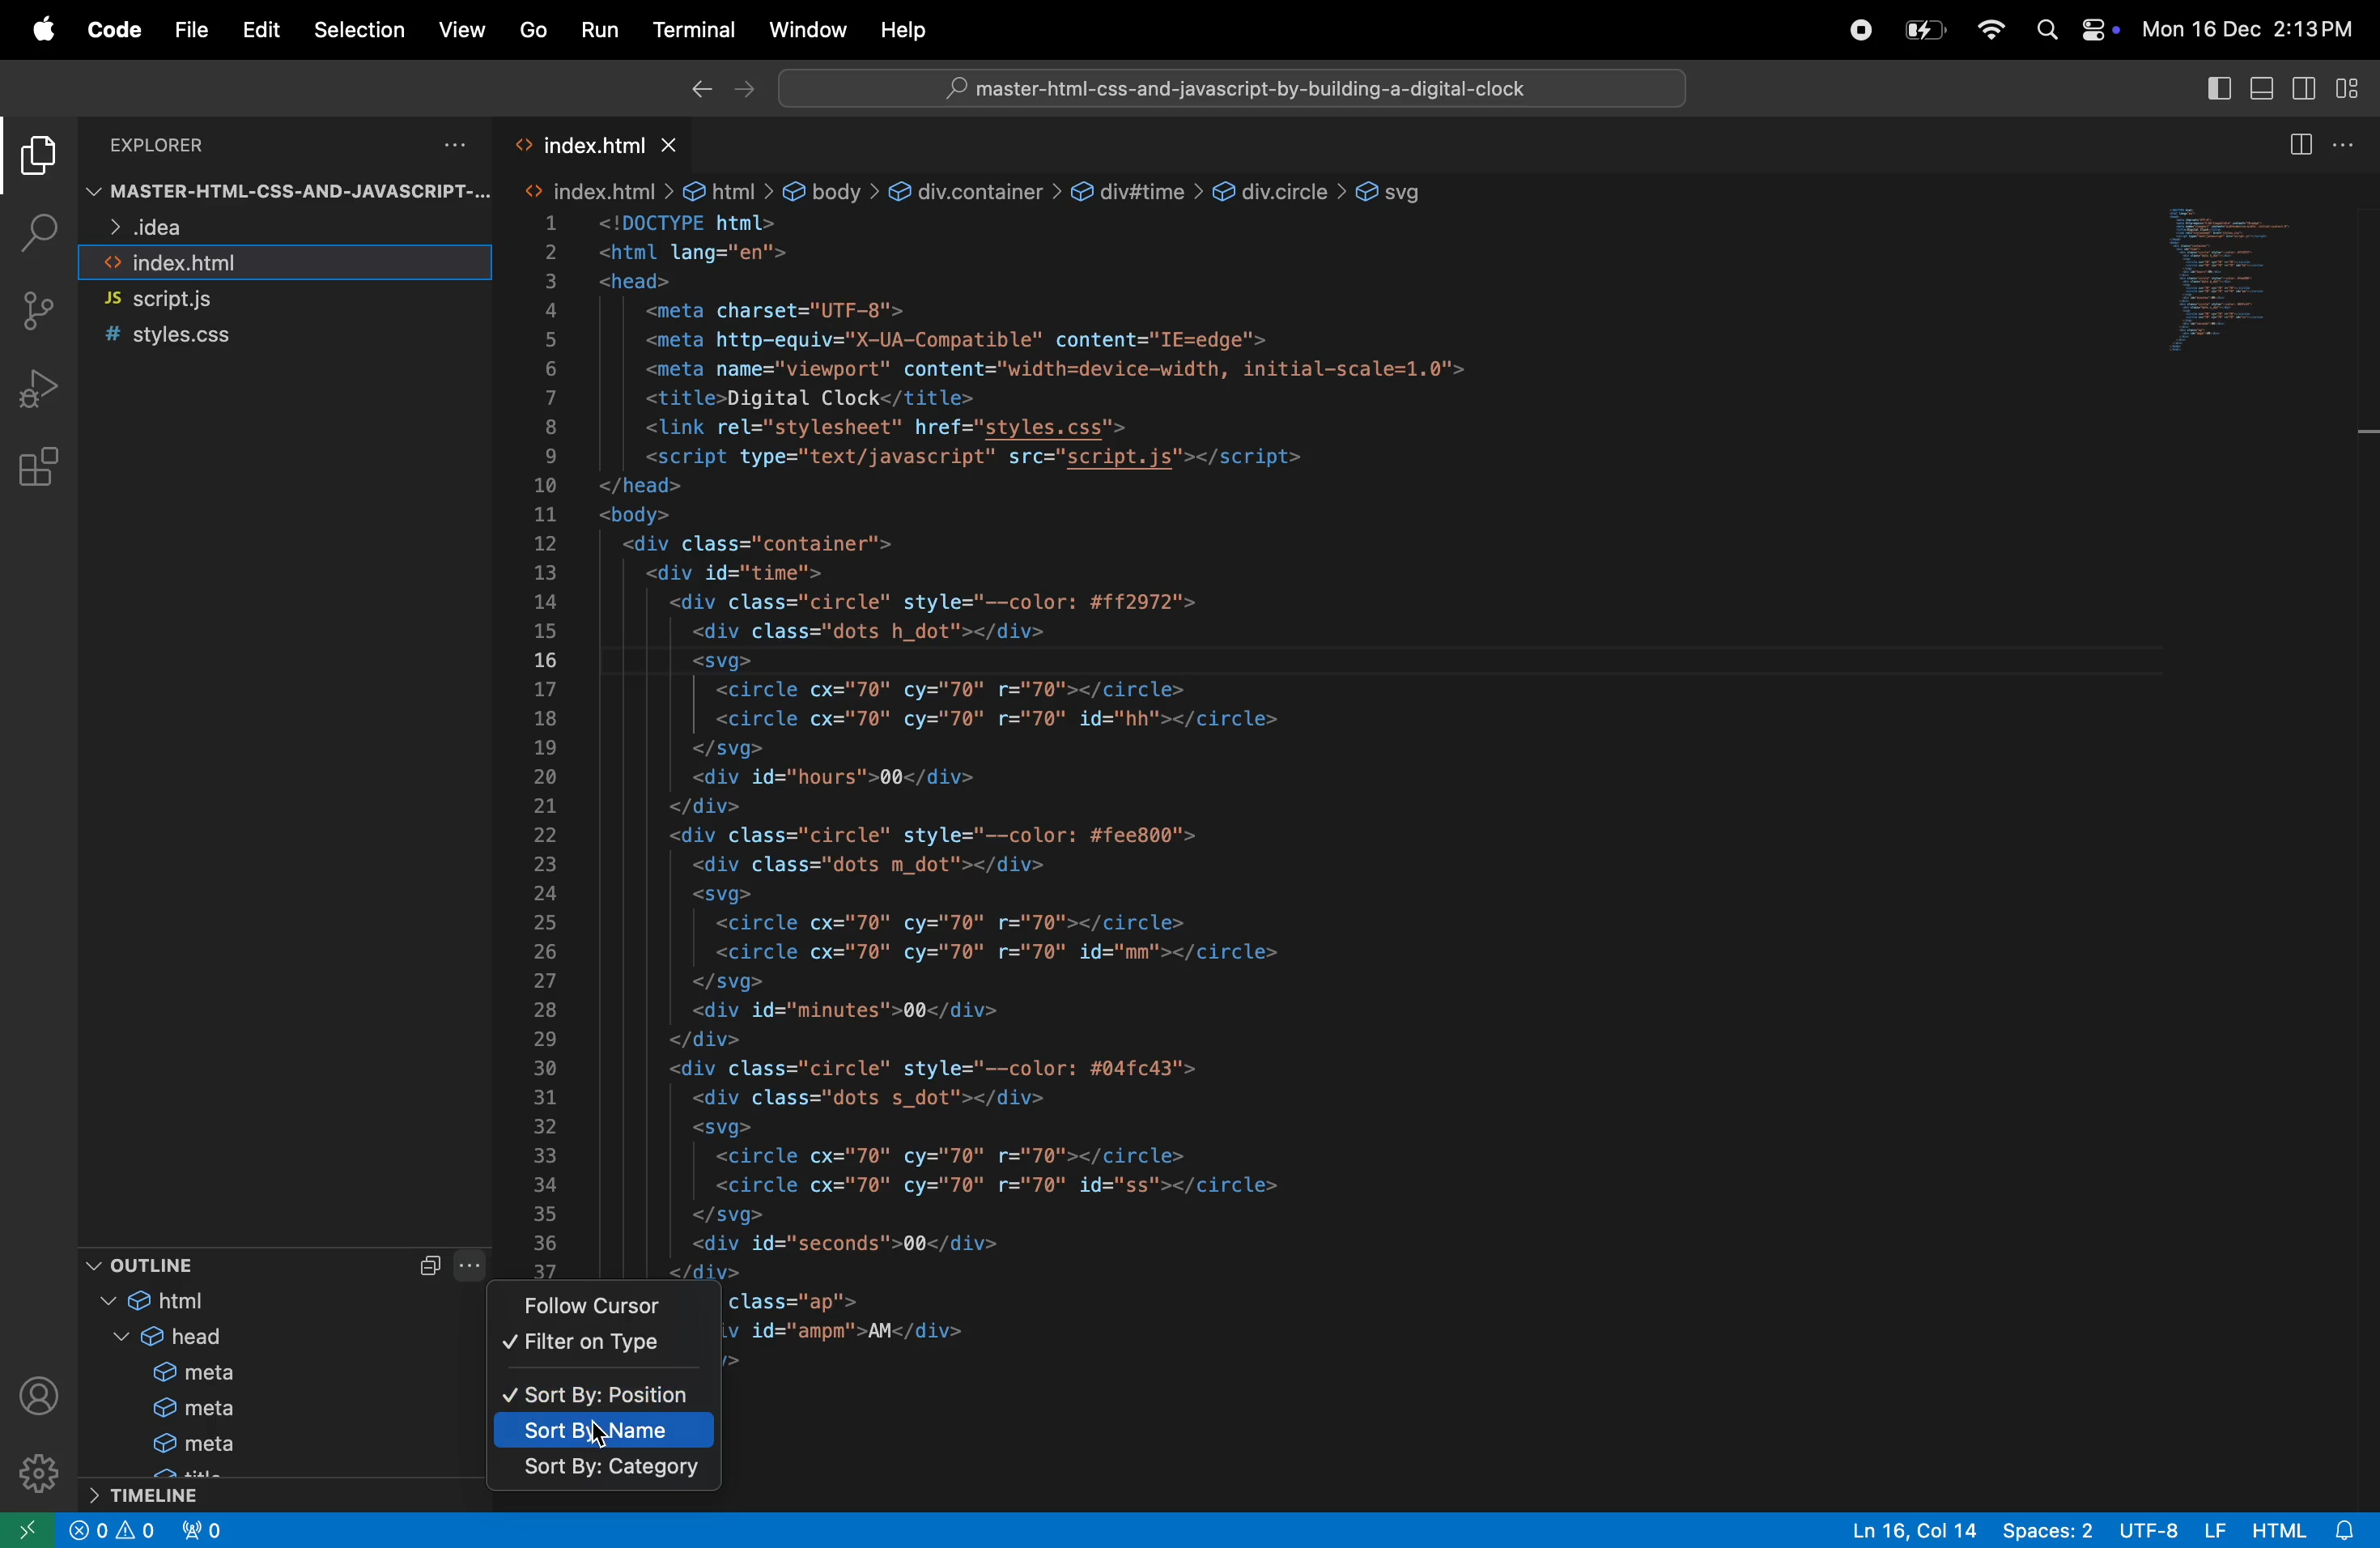  Describe the element at coordinates (1852, 29) in the screenshot. I see `record` at that location.